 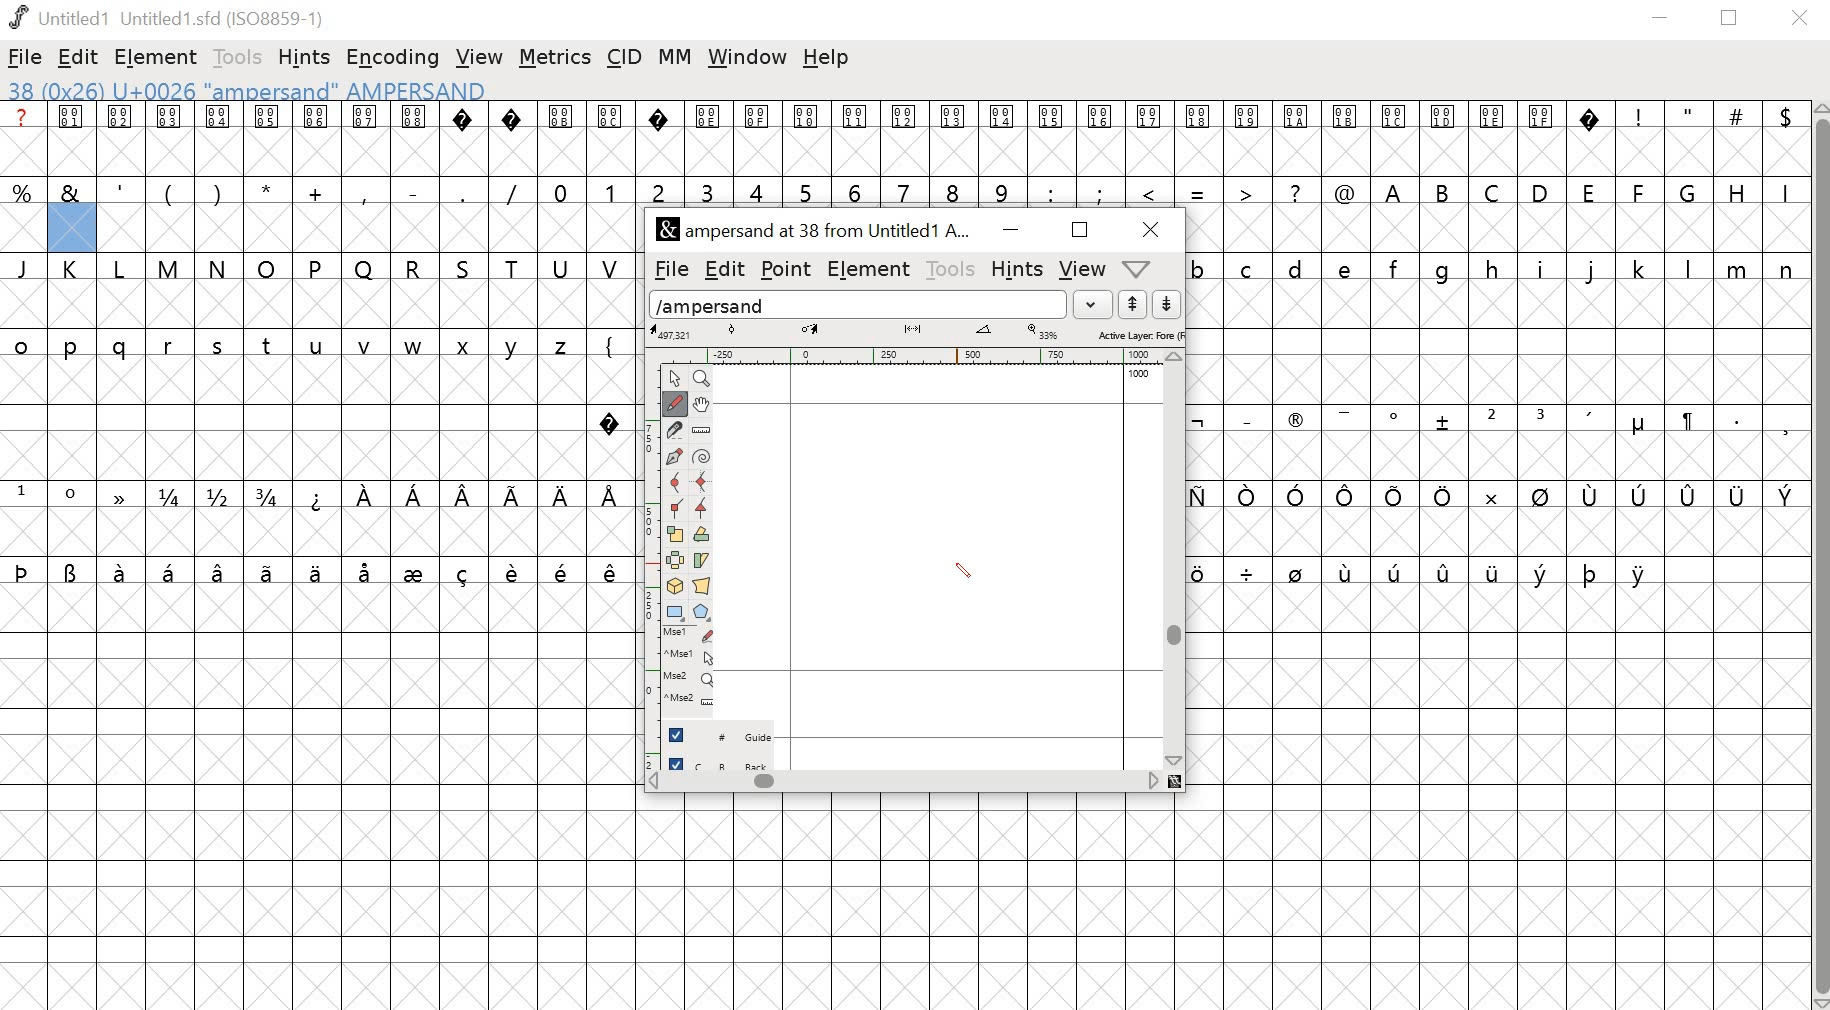 I want to click on J, so click(x=25, y=268).